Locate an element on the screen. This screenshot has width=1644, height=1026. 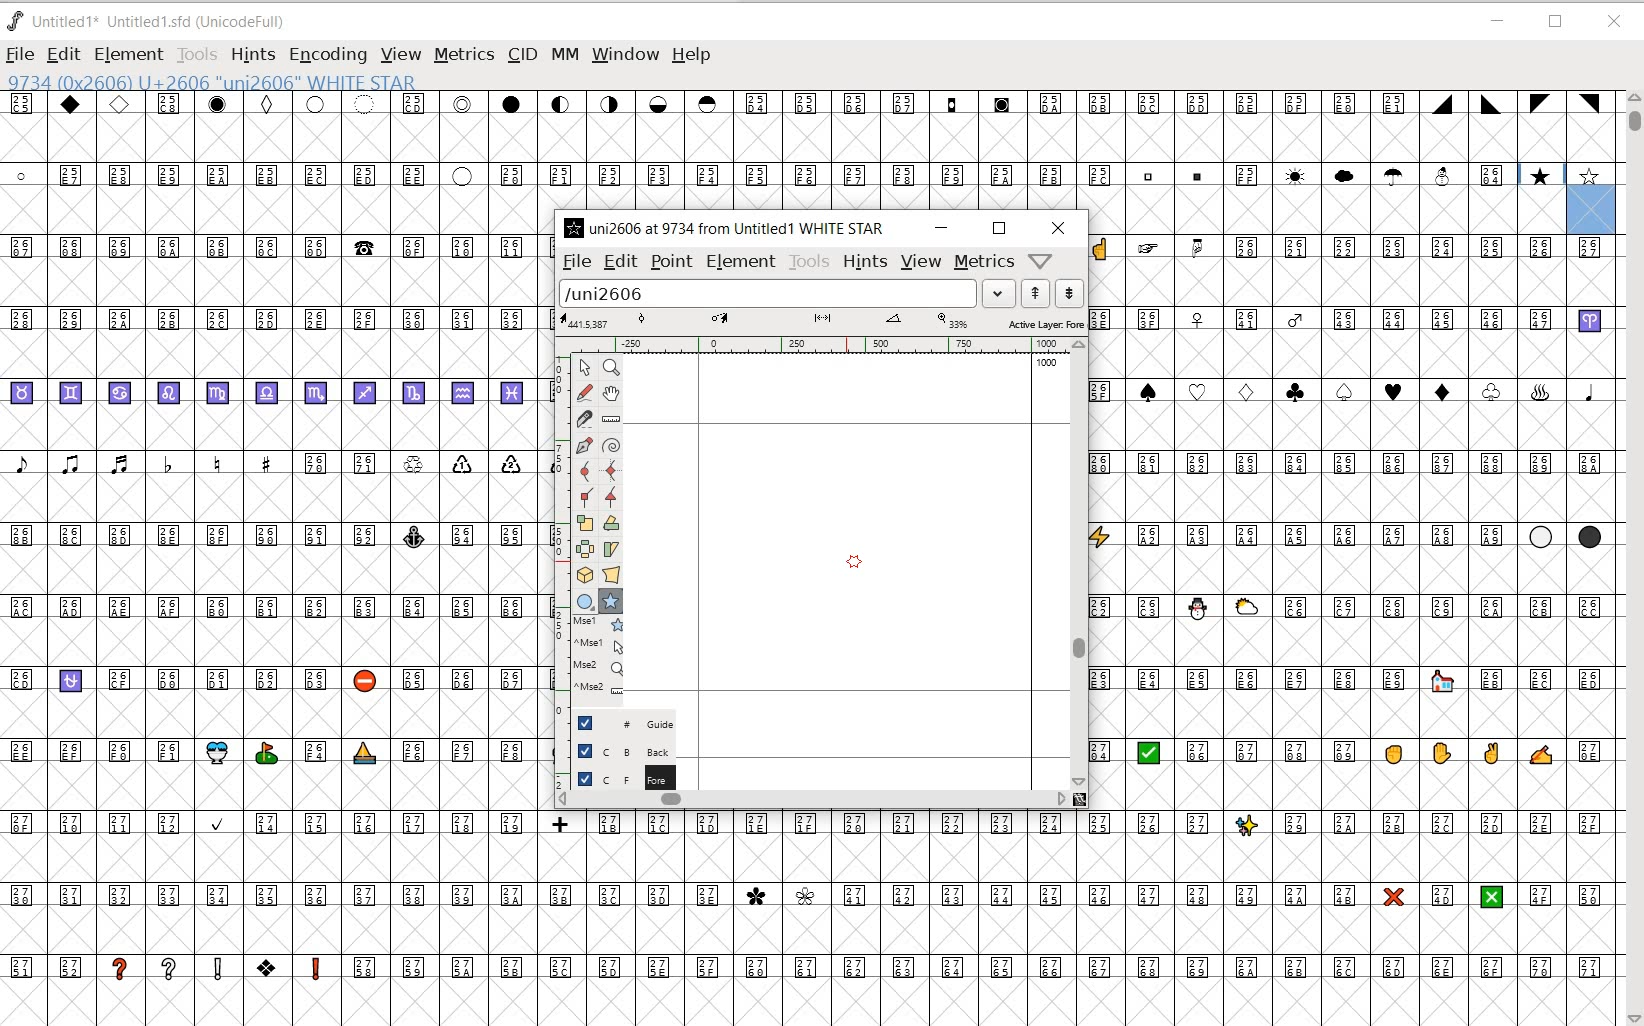
ROTATE THE SELECTION is located at coordinates (611, 523).